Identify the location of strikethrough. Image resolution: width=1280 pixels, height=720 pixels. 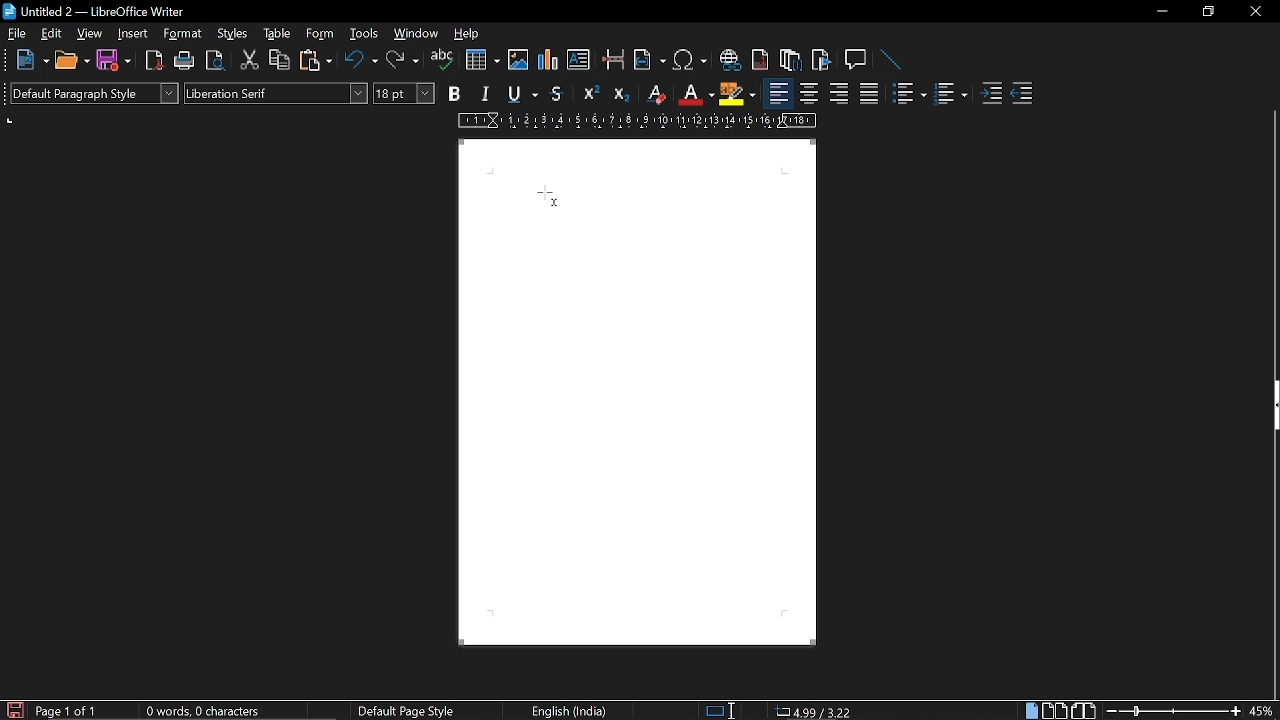
(558, 94).